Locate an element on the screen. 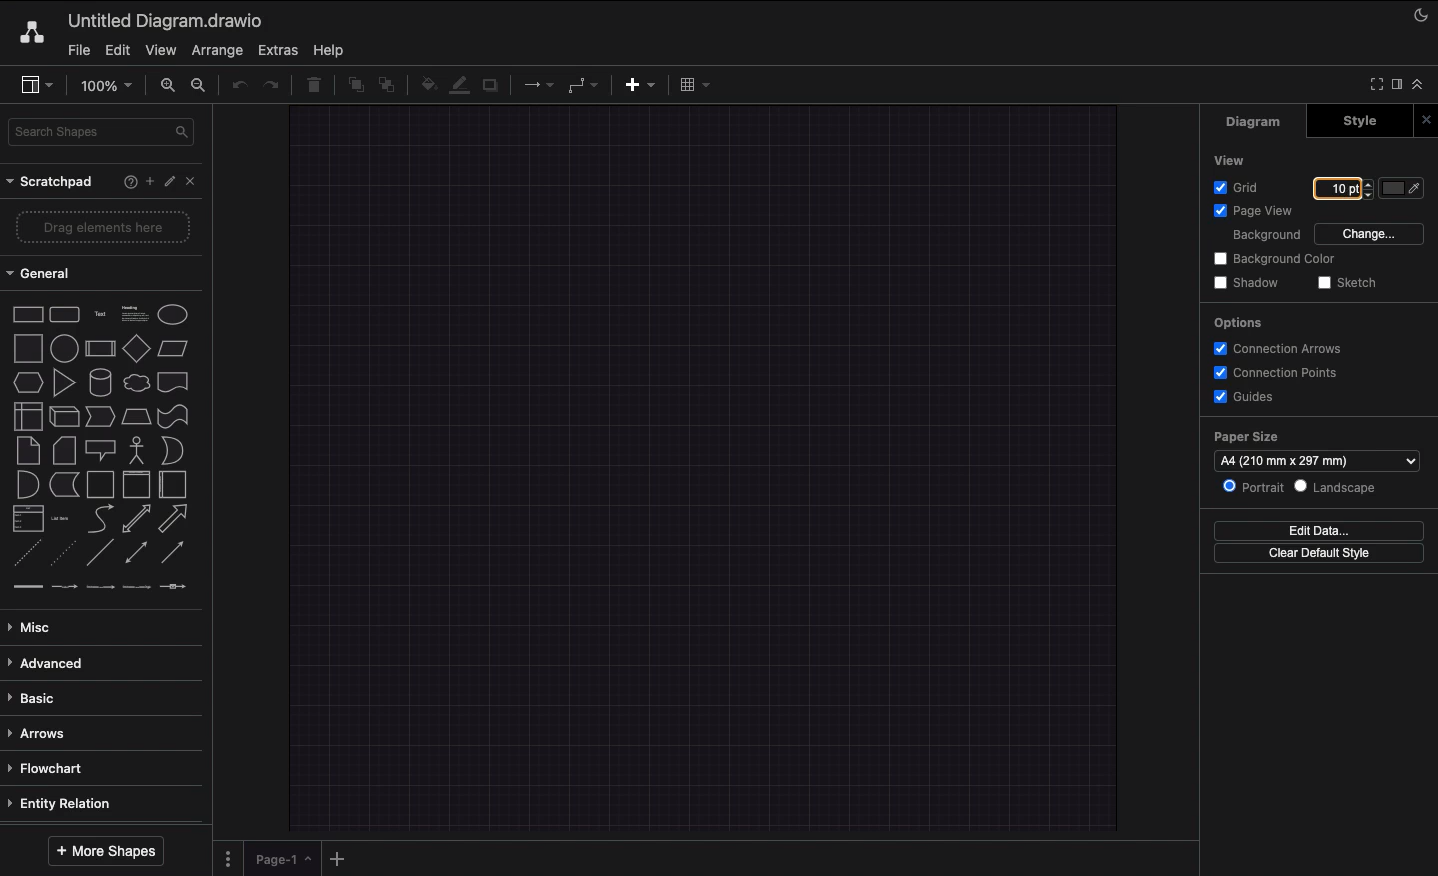 This screenshot has height=876, width=1438. Fill color is located at coordinates (425, 83).